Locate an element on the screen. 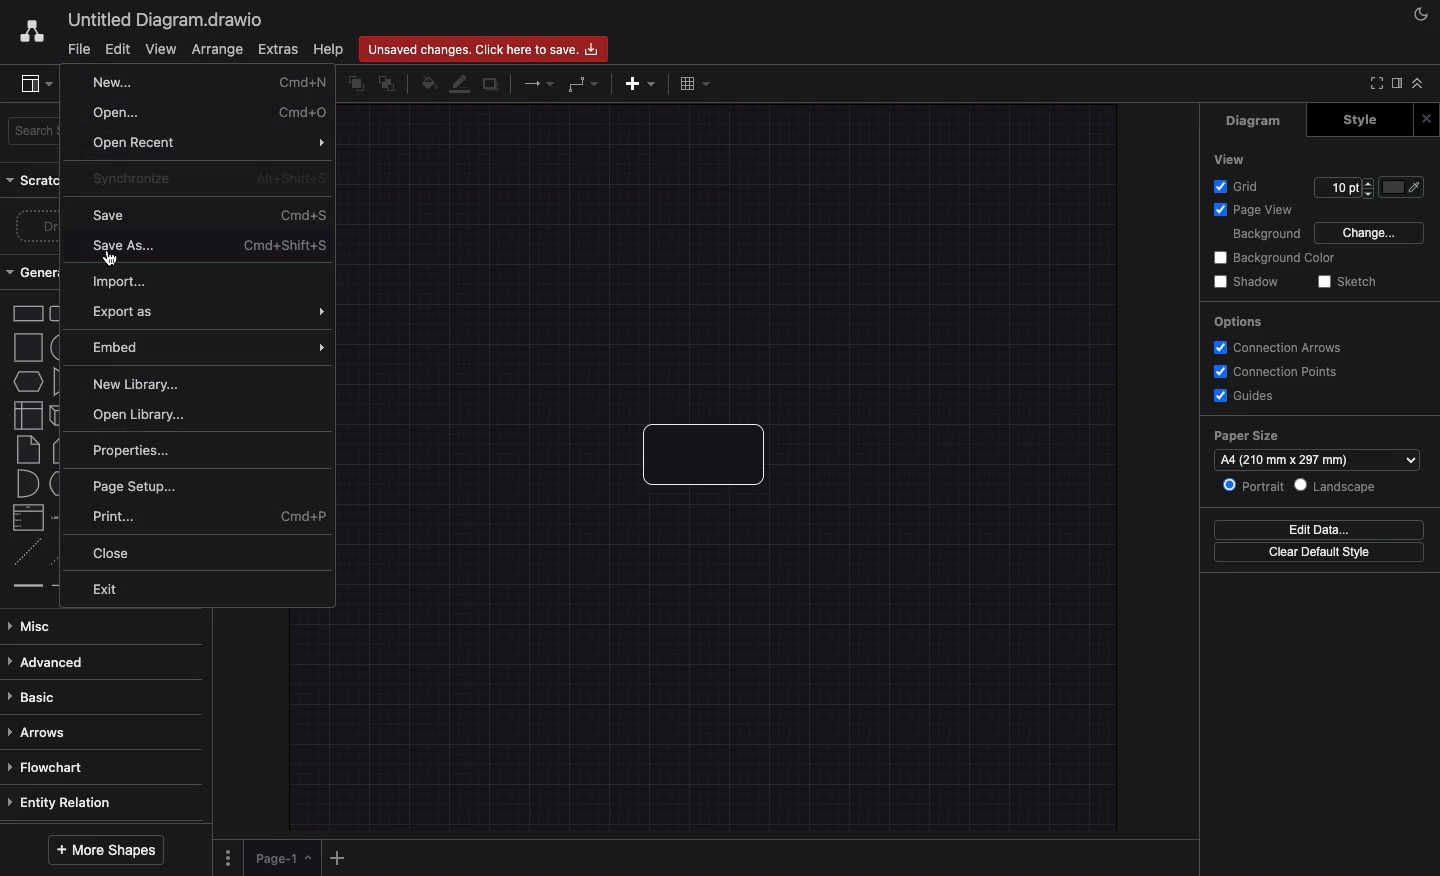 The image size is (1440, 876). Paper size is located at coordinates (1309, 436).